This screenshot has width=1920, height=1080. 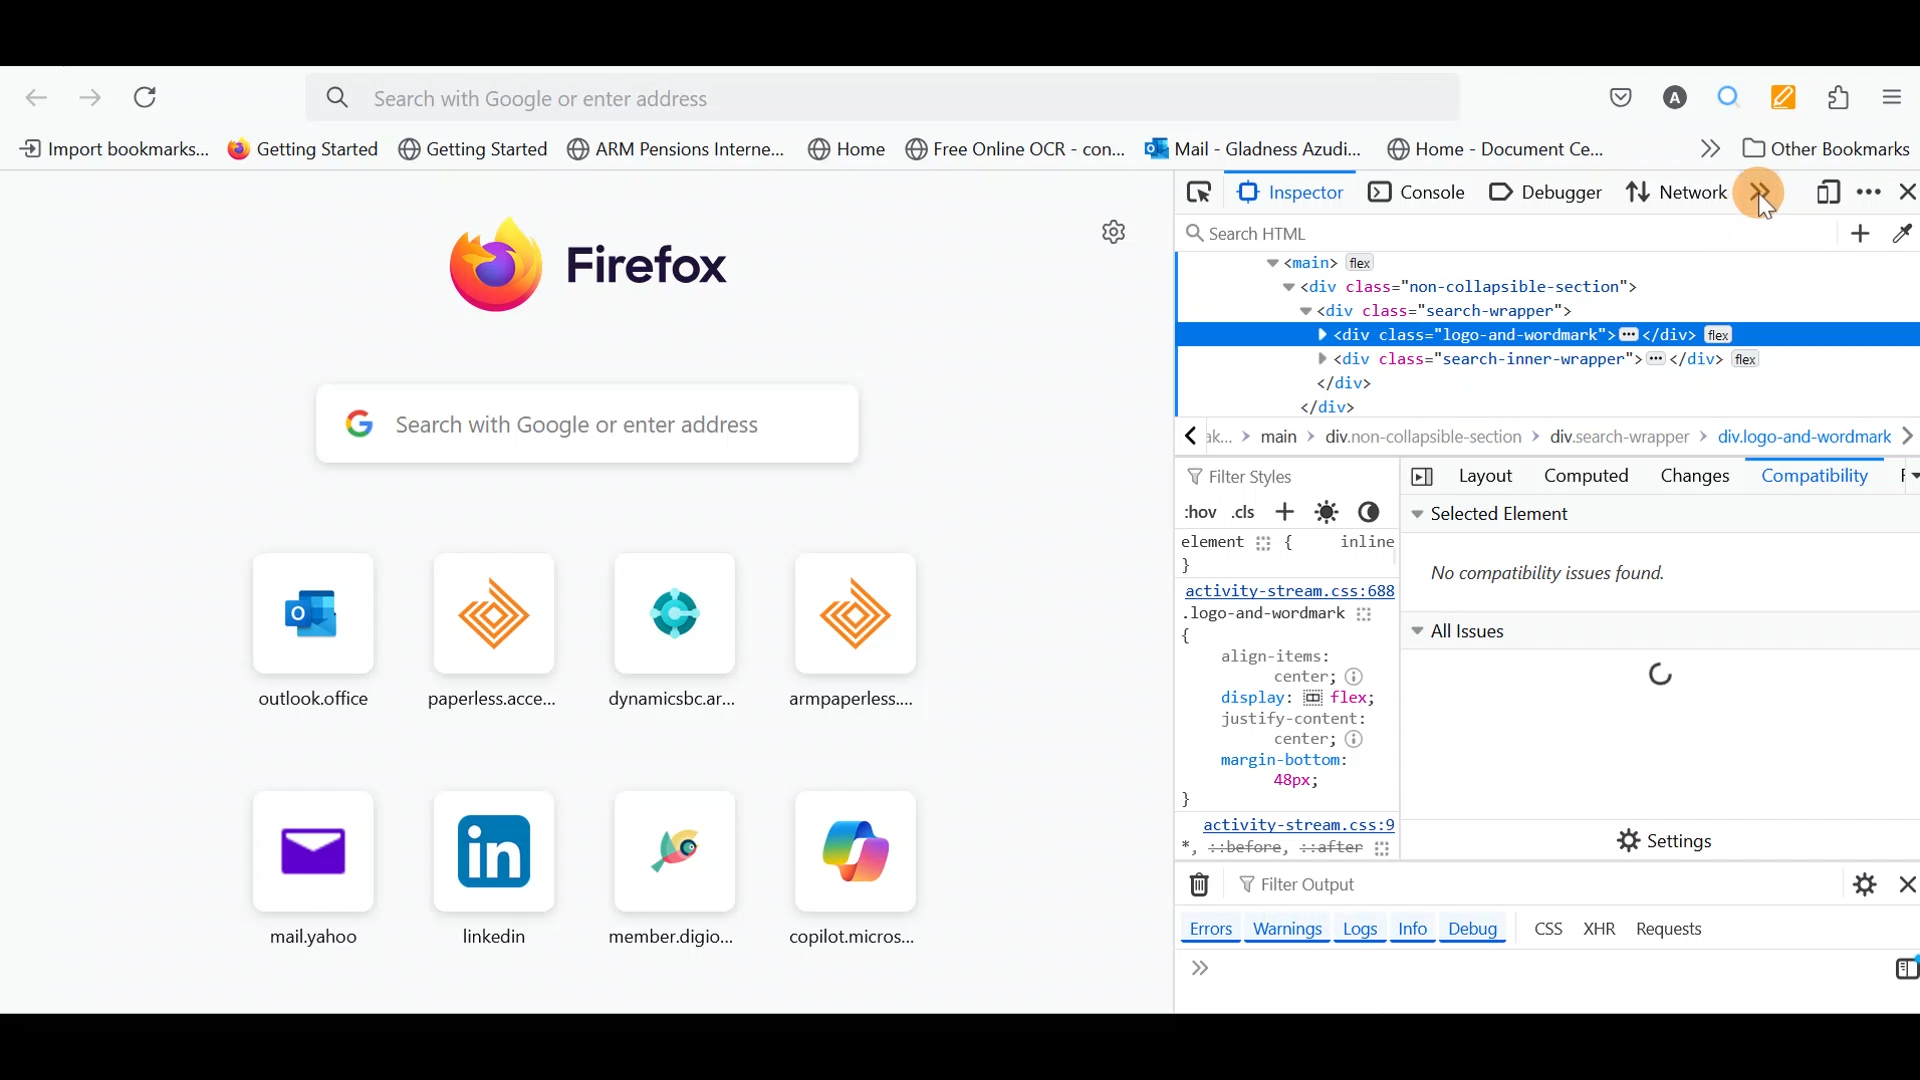 What do you see at coordinates (1872, 195) in the screenshot?
I see `Customize developer tools & get help` at bounding box center [1872, 195].